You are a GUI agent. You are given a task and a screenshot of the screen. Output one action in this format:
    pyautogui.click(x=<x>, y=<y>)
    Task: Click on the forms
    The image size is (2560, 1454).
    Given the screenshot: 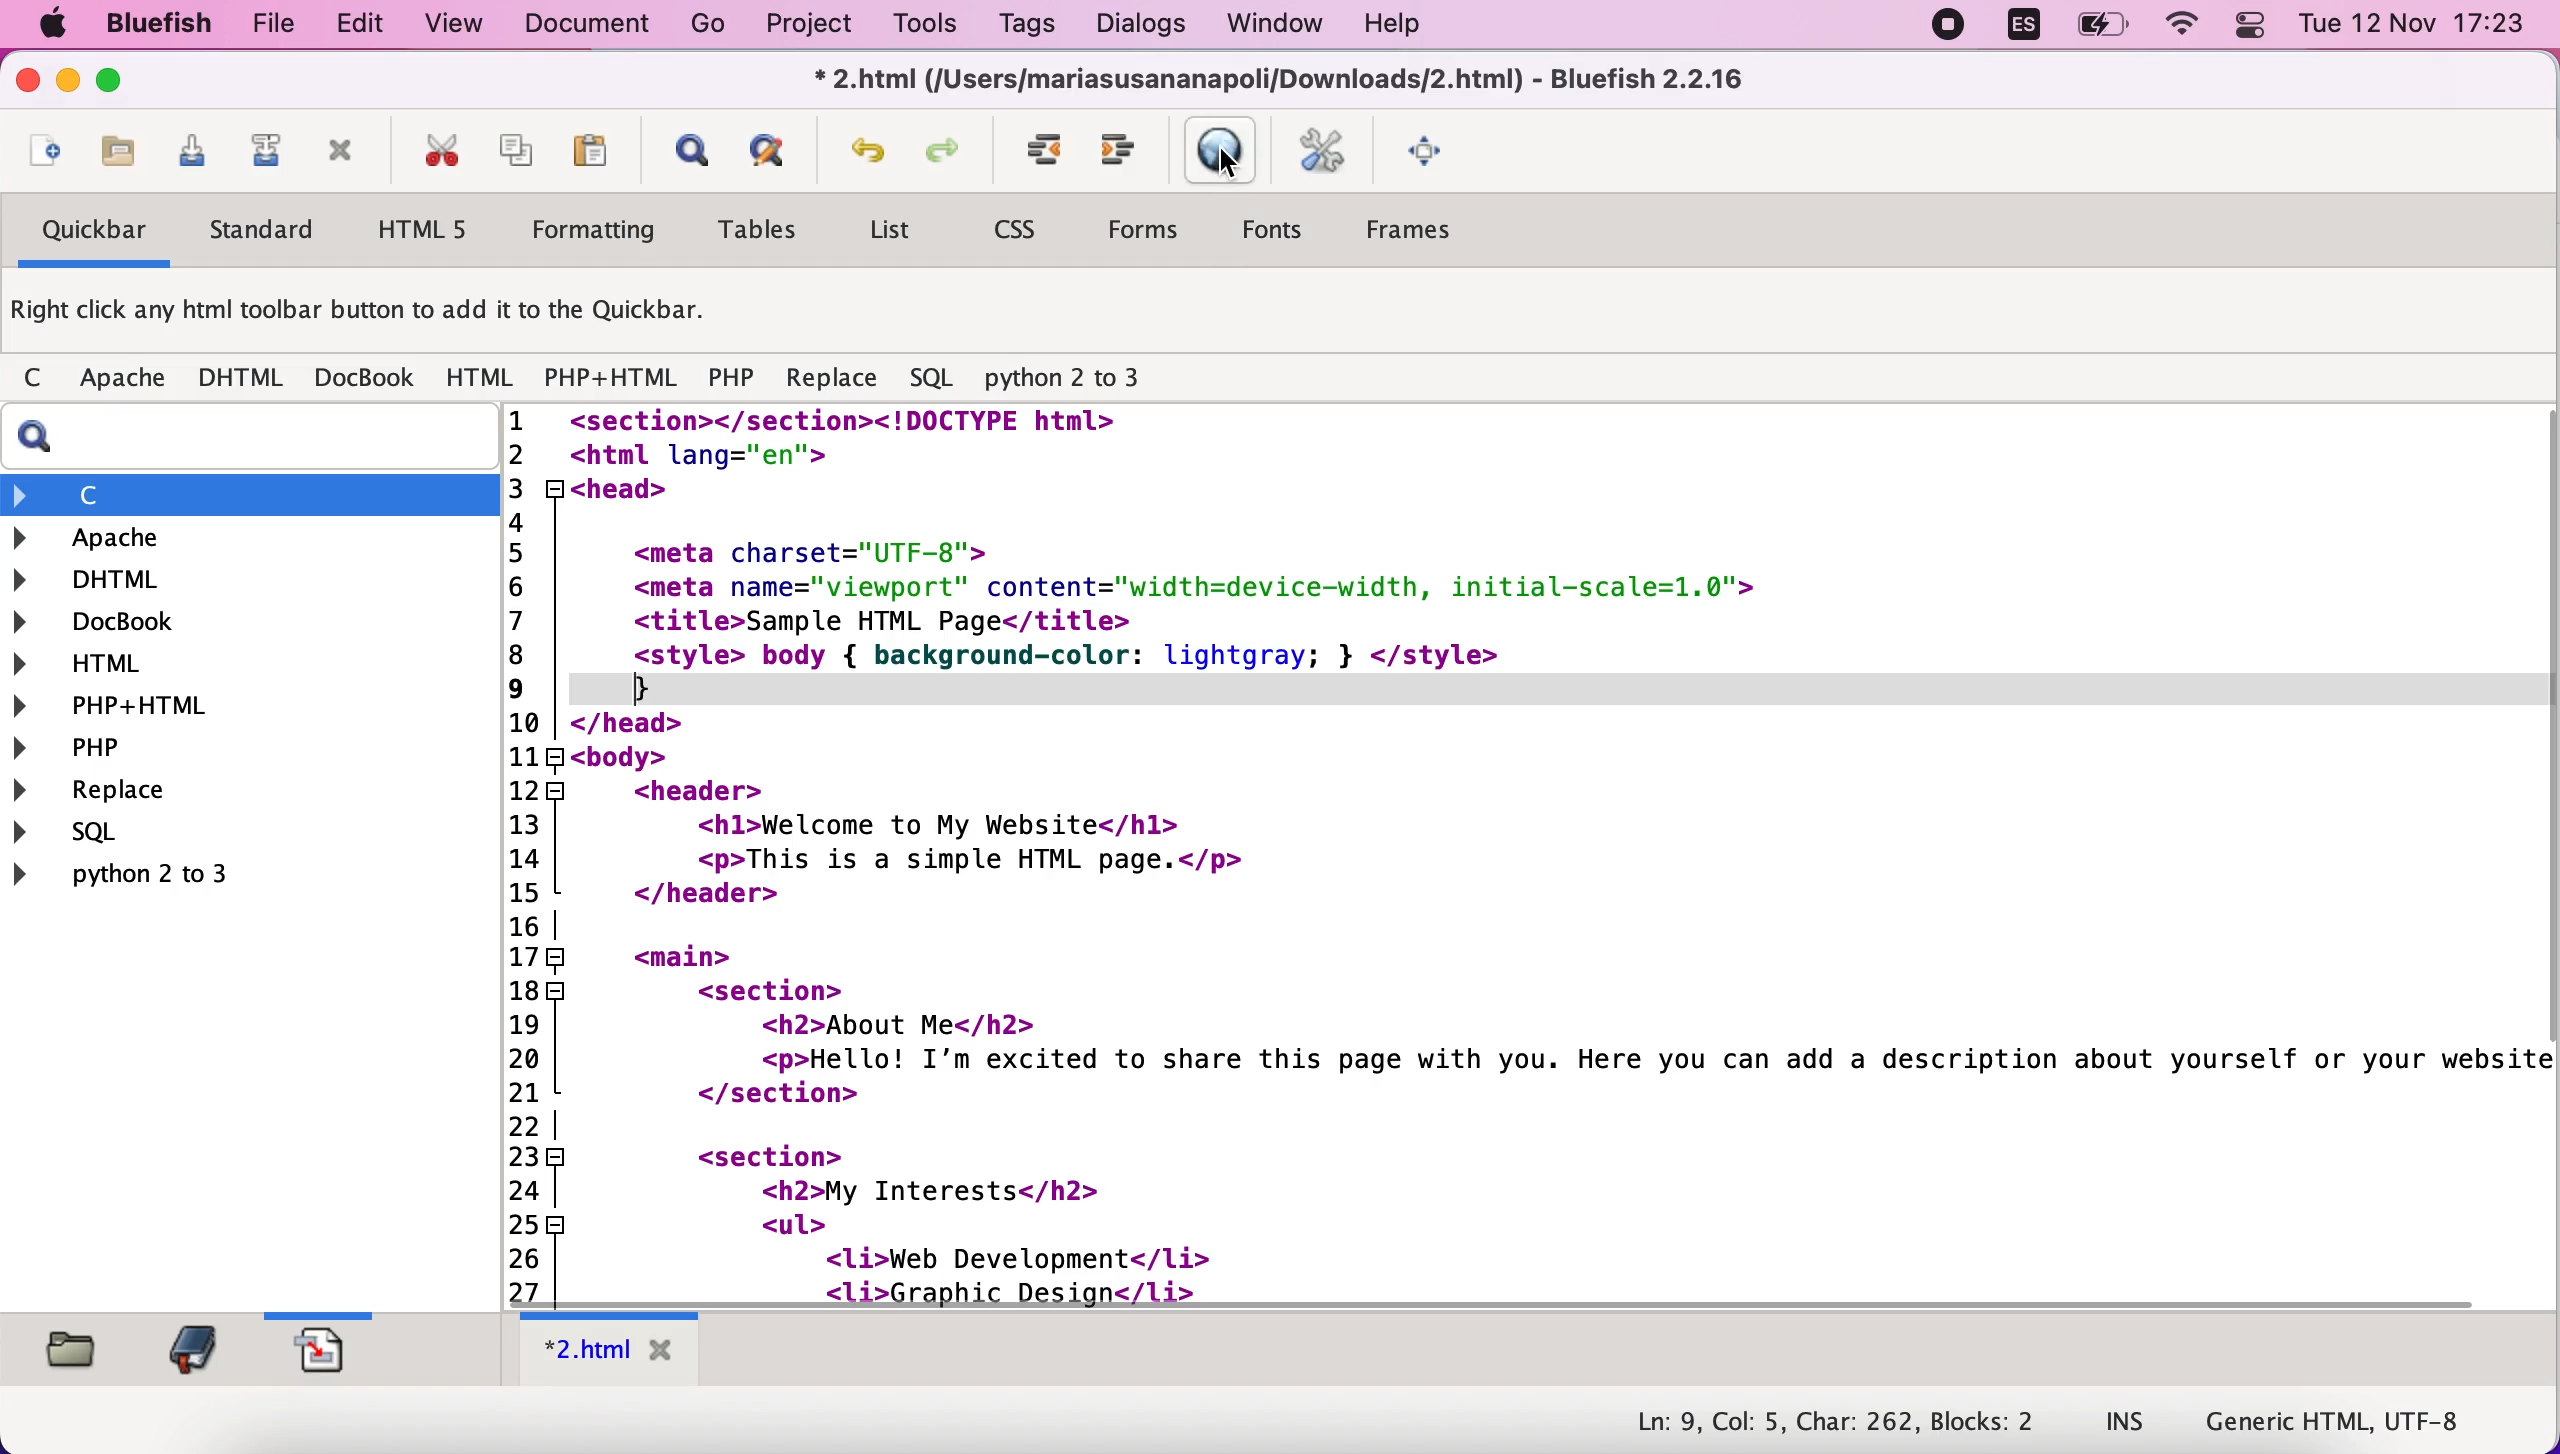 What is the action you would take?
    pyautogui.click(x=1152, y=228)
    